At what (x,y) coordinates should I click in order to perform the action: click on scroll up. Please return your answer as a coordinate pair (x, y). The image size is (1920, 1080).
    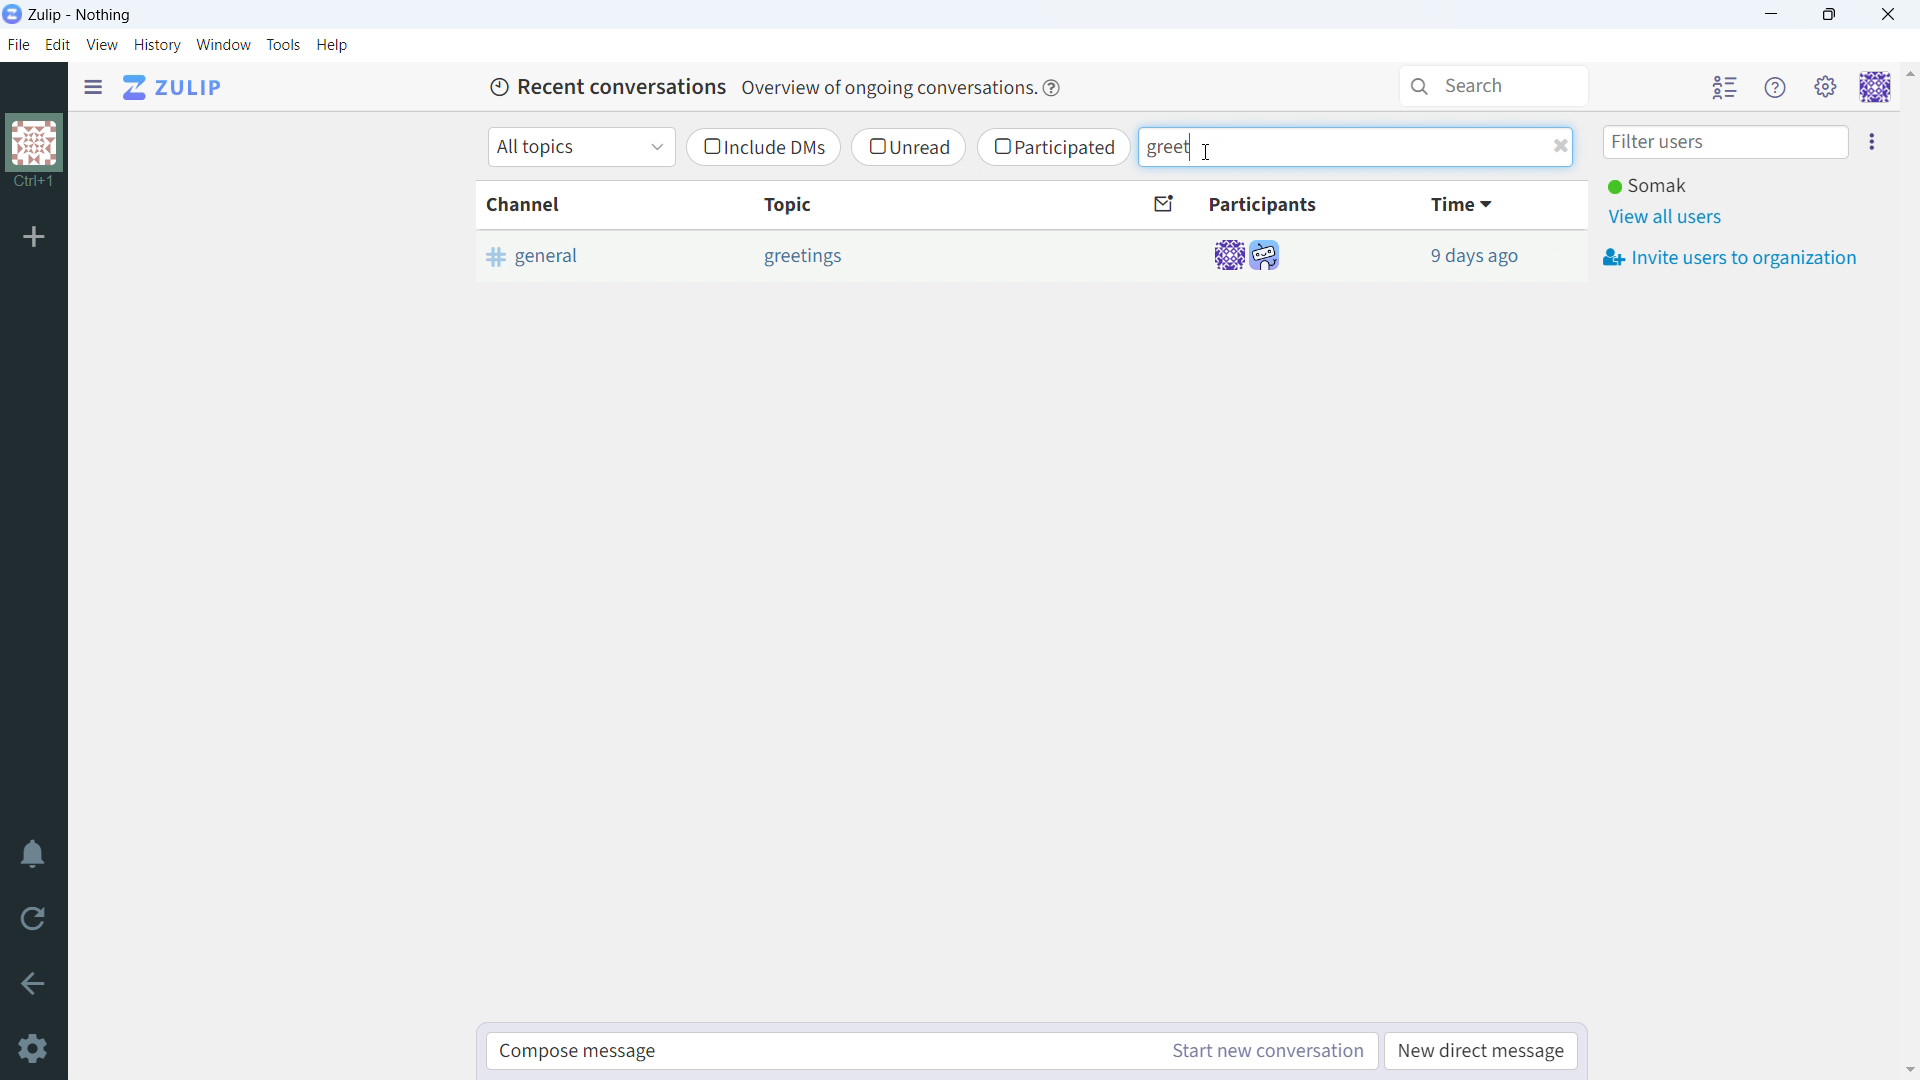
    Looking at the image, I should click on (1908, 73).